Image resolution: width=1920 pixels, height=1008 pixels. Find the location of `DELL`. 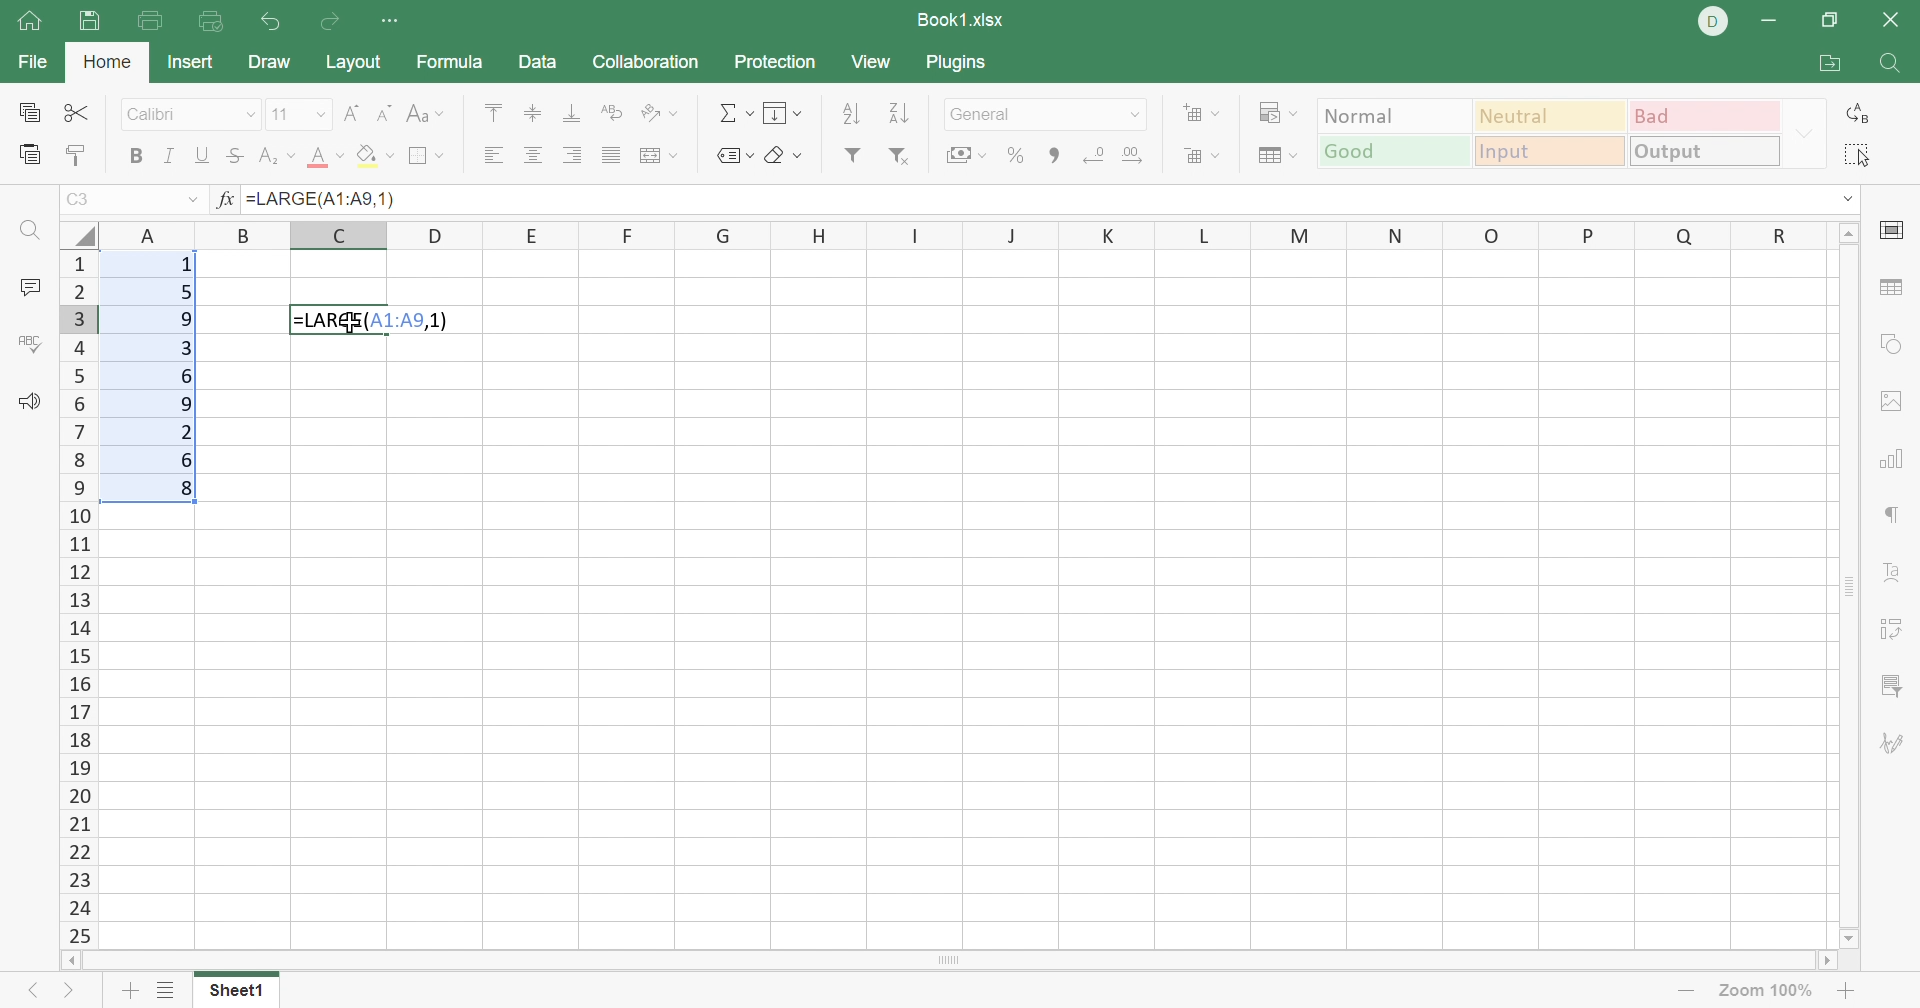

DELL is located at coordinates (1714, 21).